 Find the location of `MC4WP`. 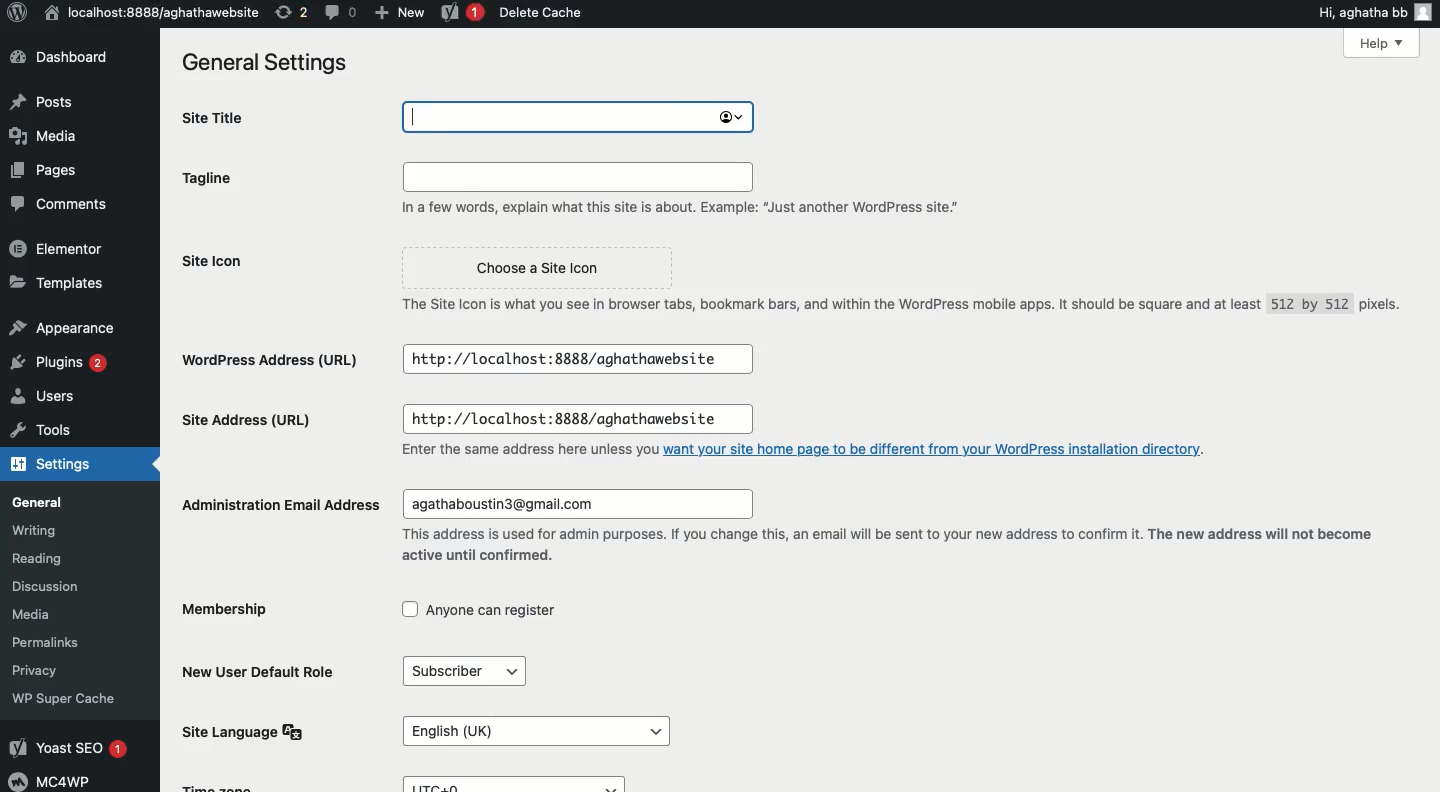

MC4WP is located at coordinates (53, 781).